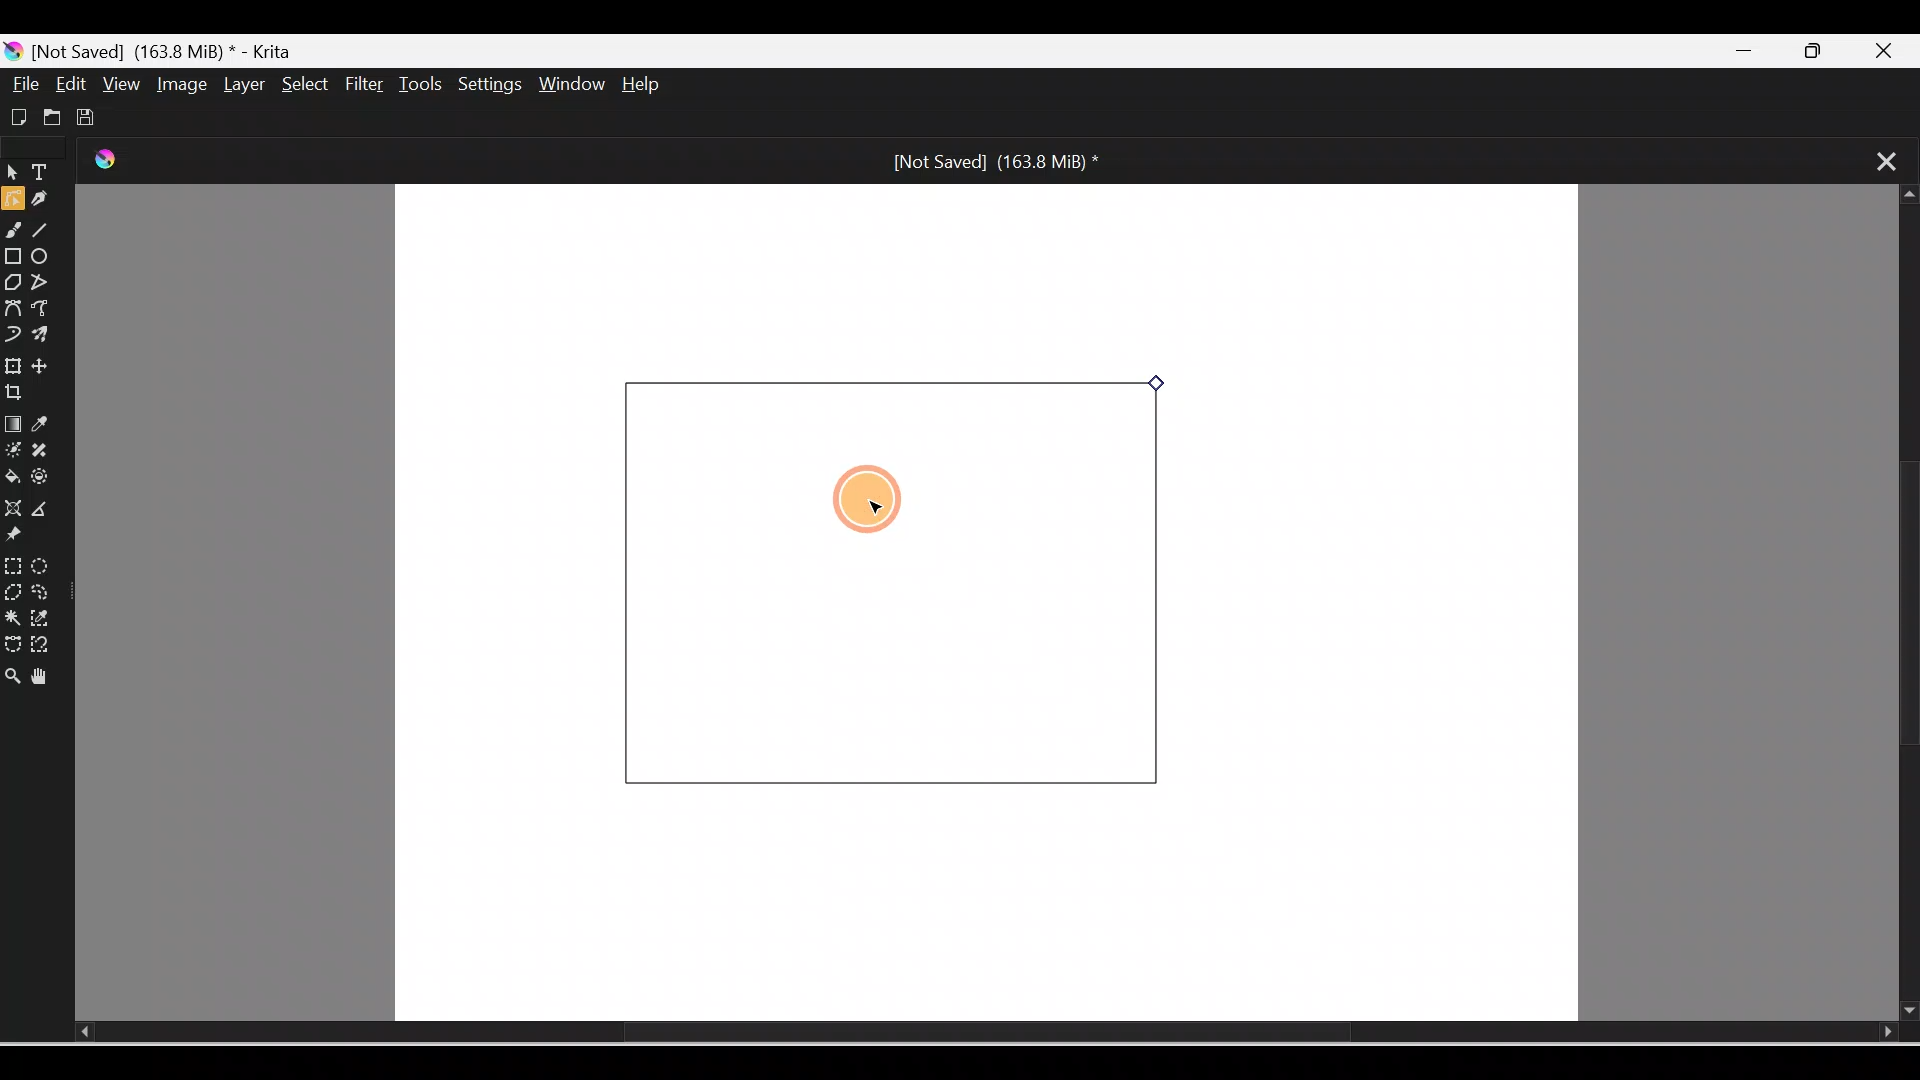 The image size is (1920, 1080). What do you see at coordinates (1748, 52) in the screenshot?
I see `Minimize` at bounding box center [1748, 52].